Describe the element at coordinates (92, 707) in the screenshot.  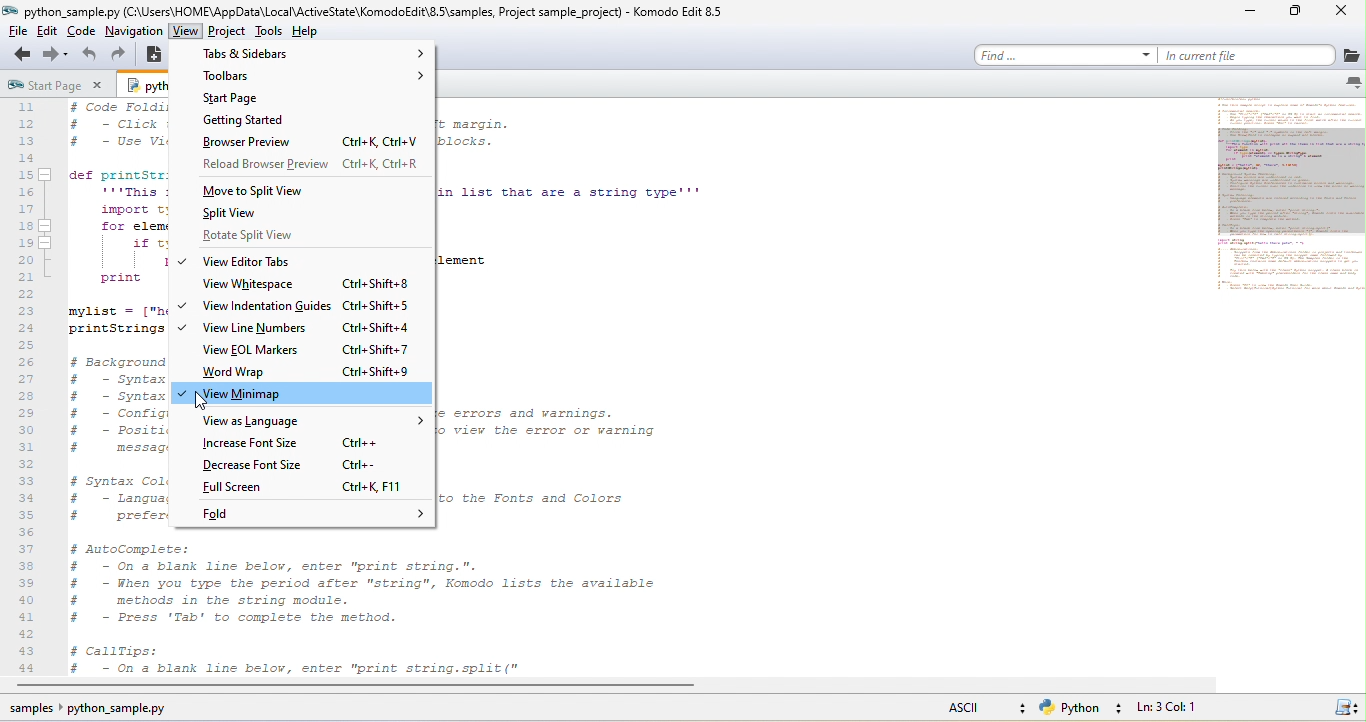
I see `sample pythoon` at that location.